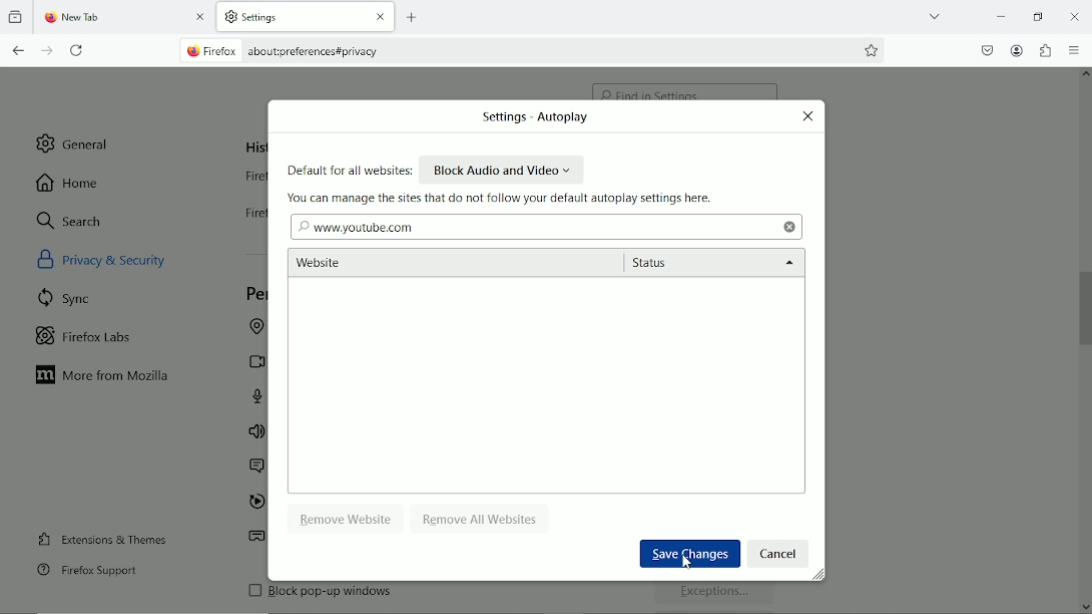 The width and height of the screenshot is (1092, 614). What do you see at coordinates (356, 226) in the screenshot?
I see `www.youtube.com` at bounding box center [356, 226].